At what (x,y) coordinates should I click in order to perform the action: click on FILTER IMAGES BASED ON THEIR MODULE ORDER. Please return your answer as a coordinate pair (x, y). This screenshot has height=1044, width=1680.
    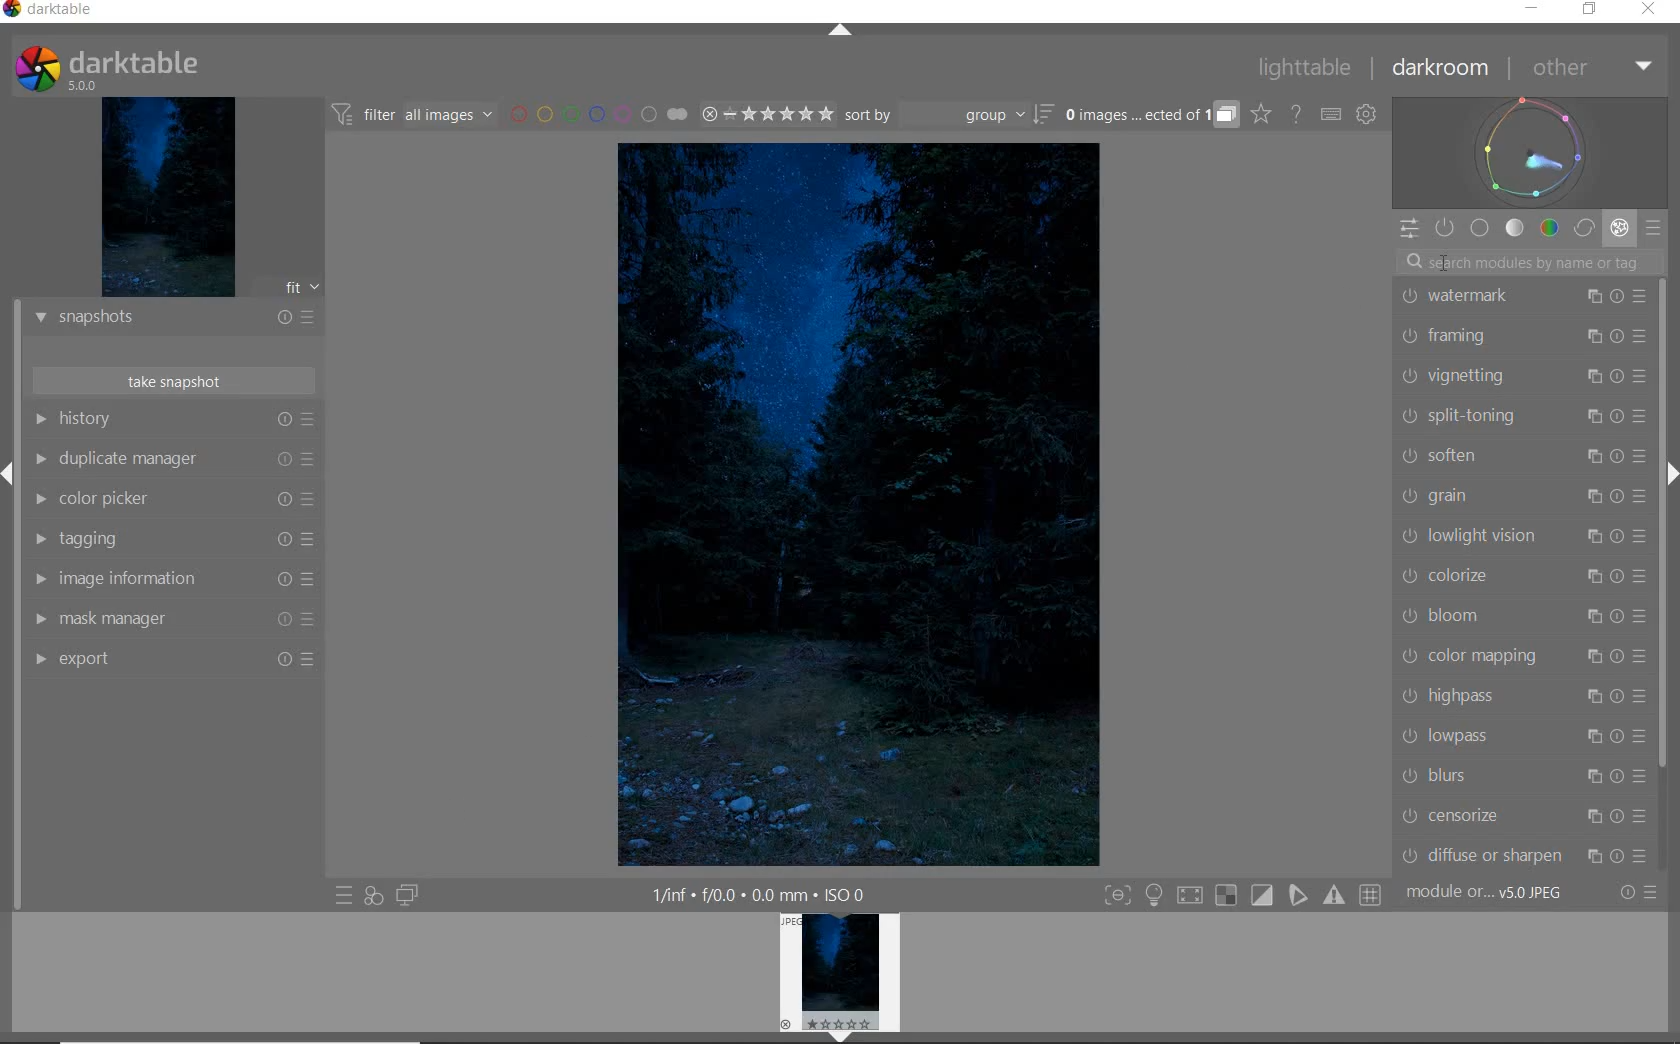
    Looking at the image, I should click on (415, 116).